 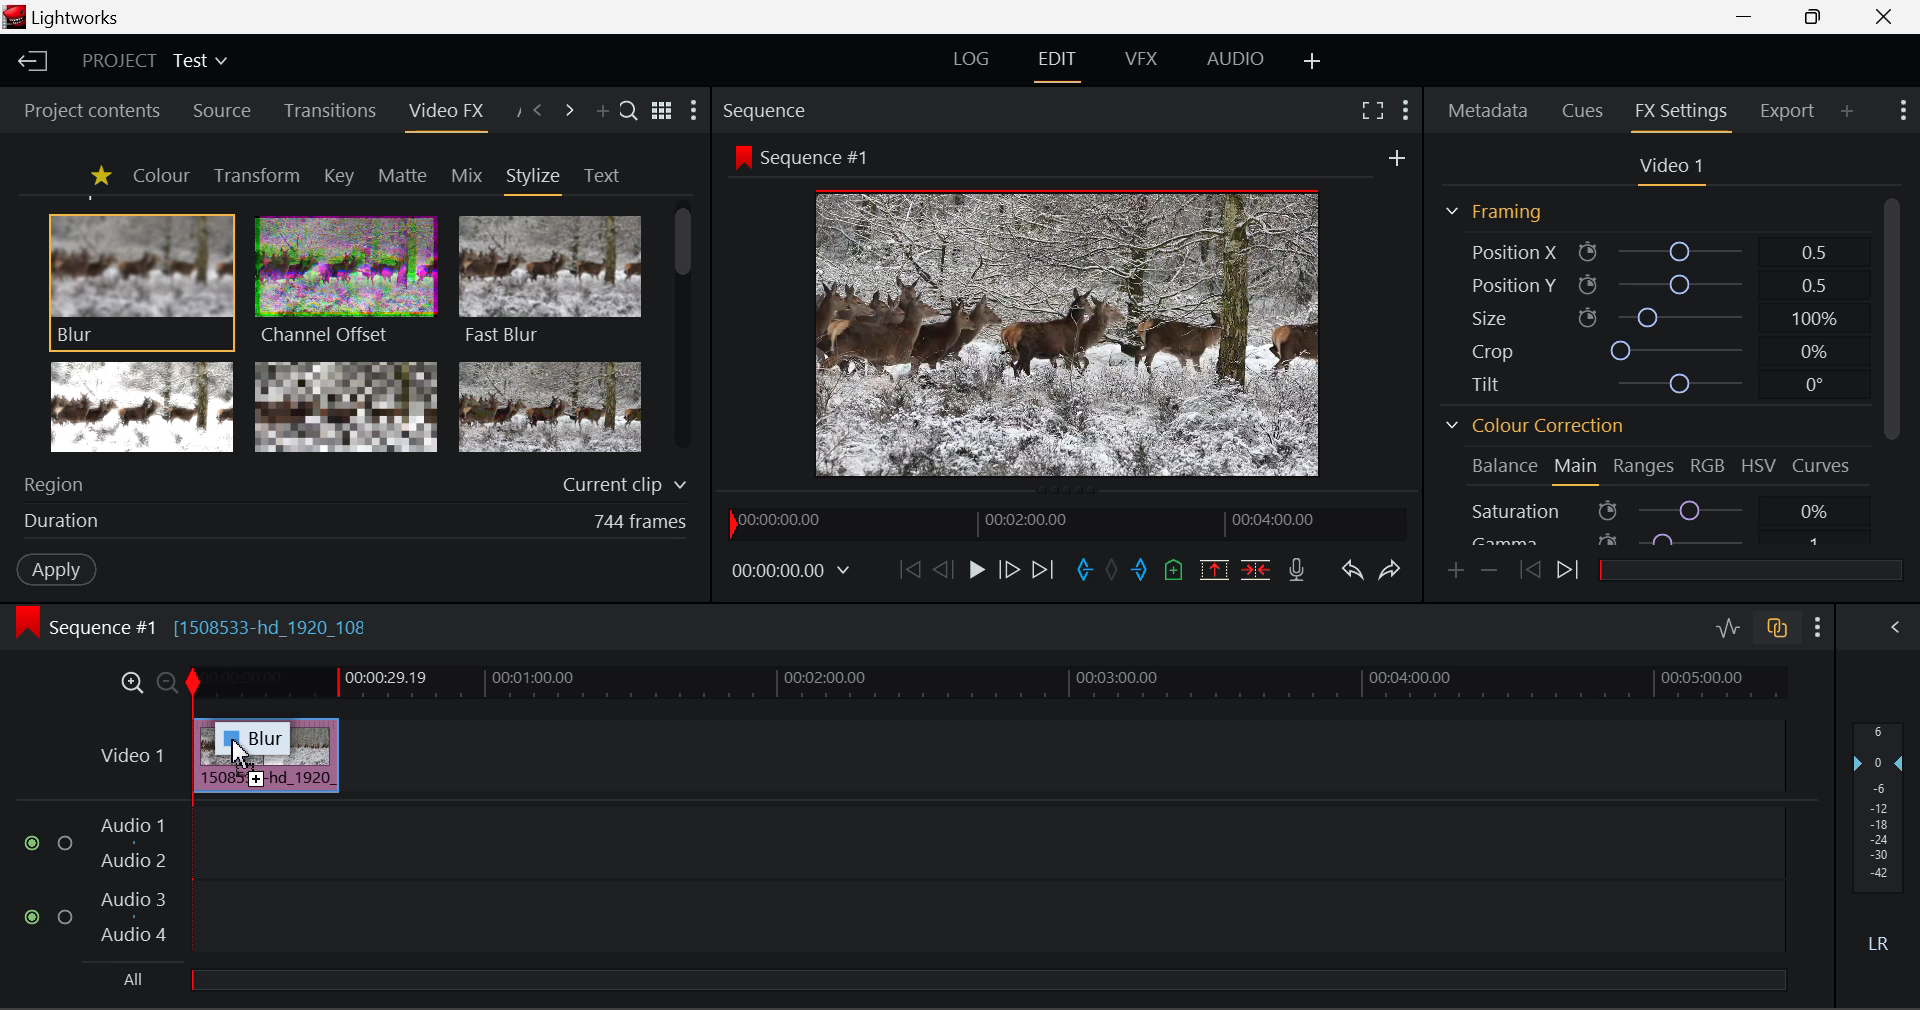 I want to click on Crop, so click(x=1648, y=348).